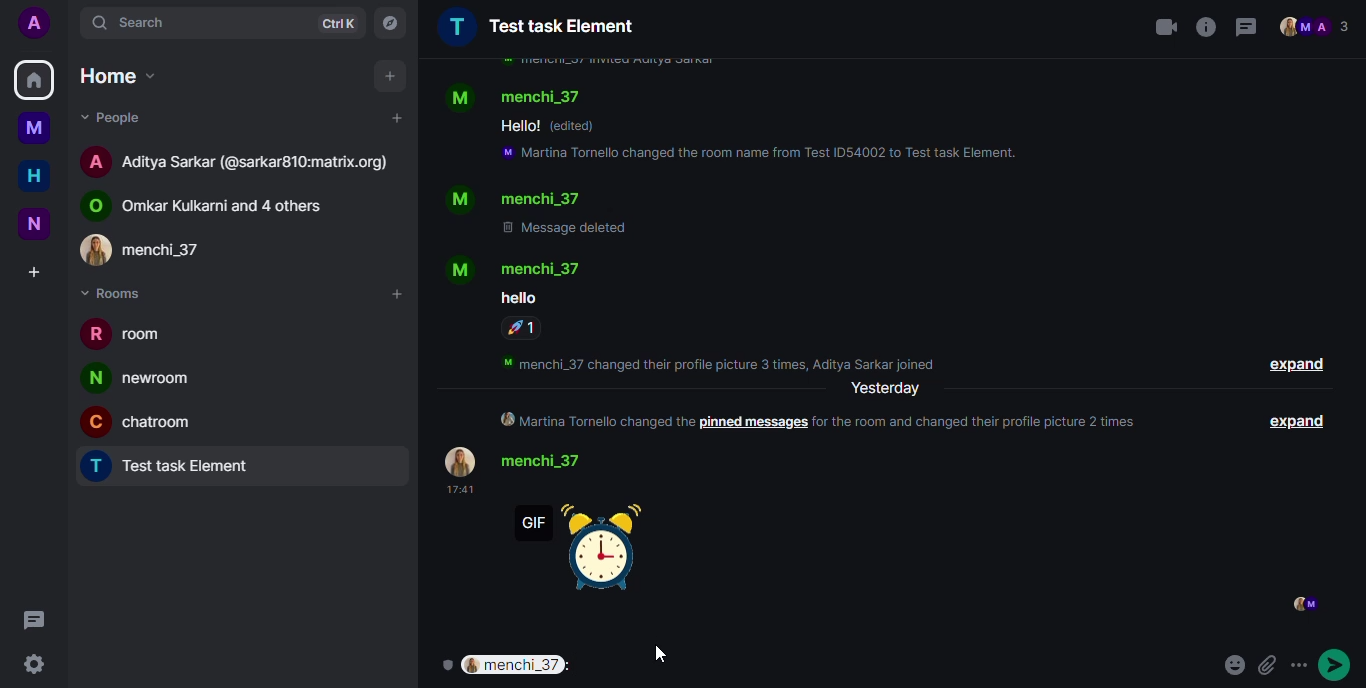 This screenshot has height=688, width=1366. I want to click on profile, so click(34, 24).